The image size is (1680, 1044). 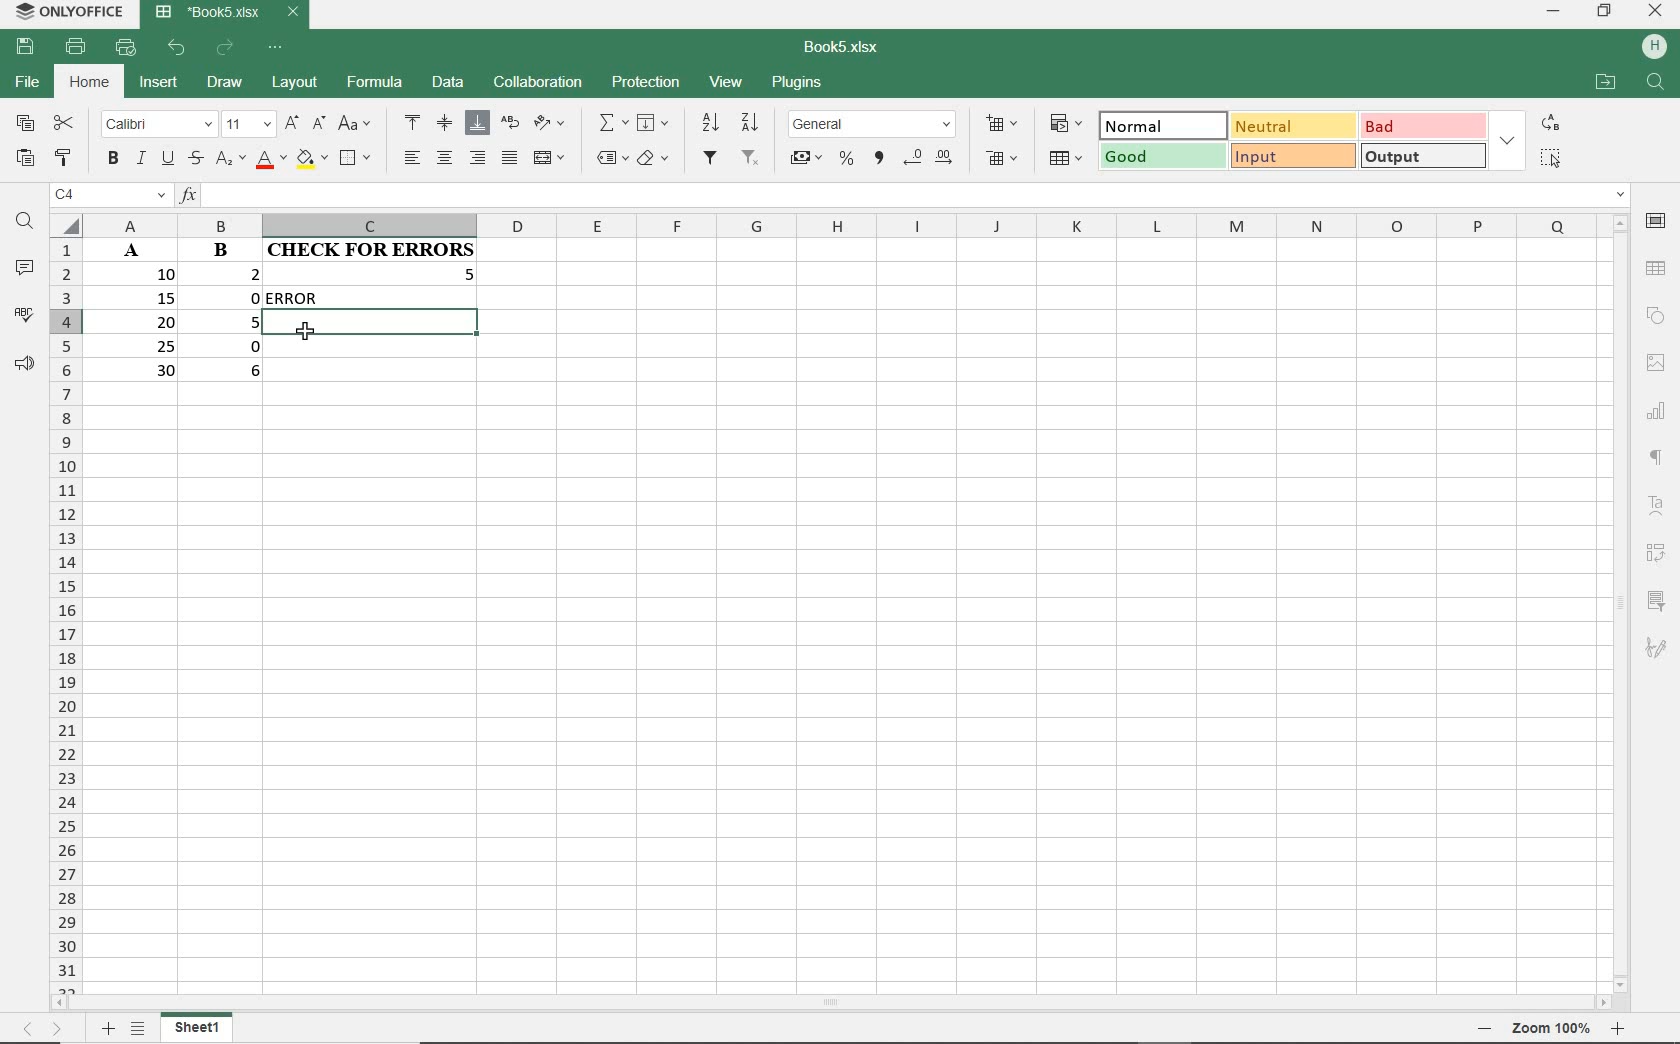 I want to click on SCROLLBAR, so click(x=828, y=1005).